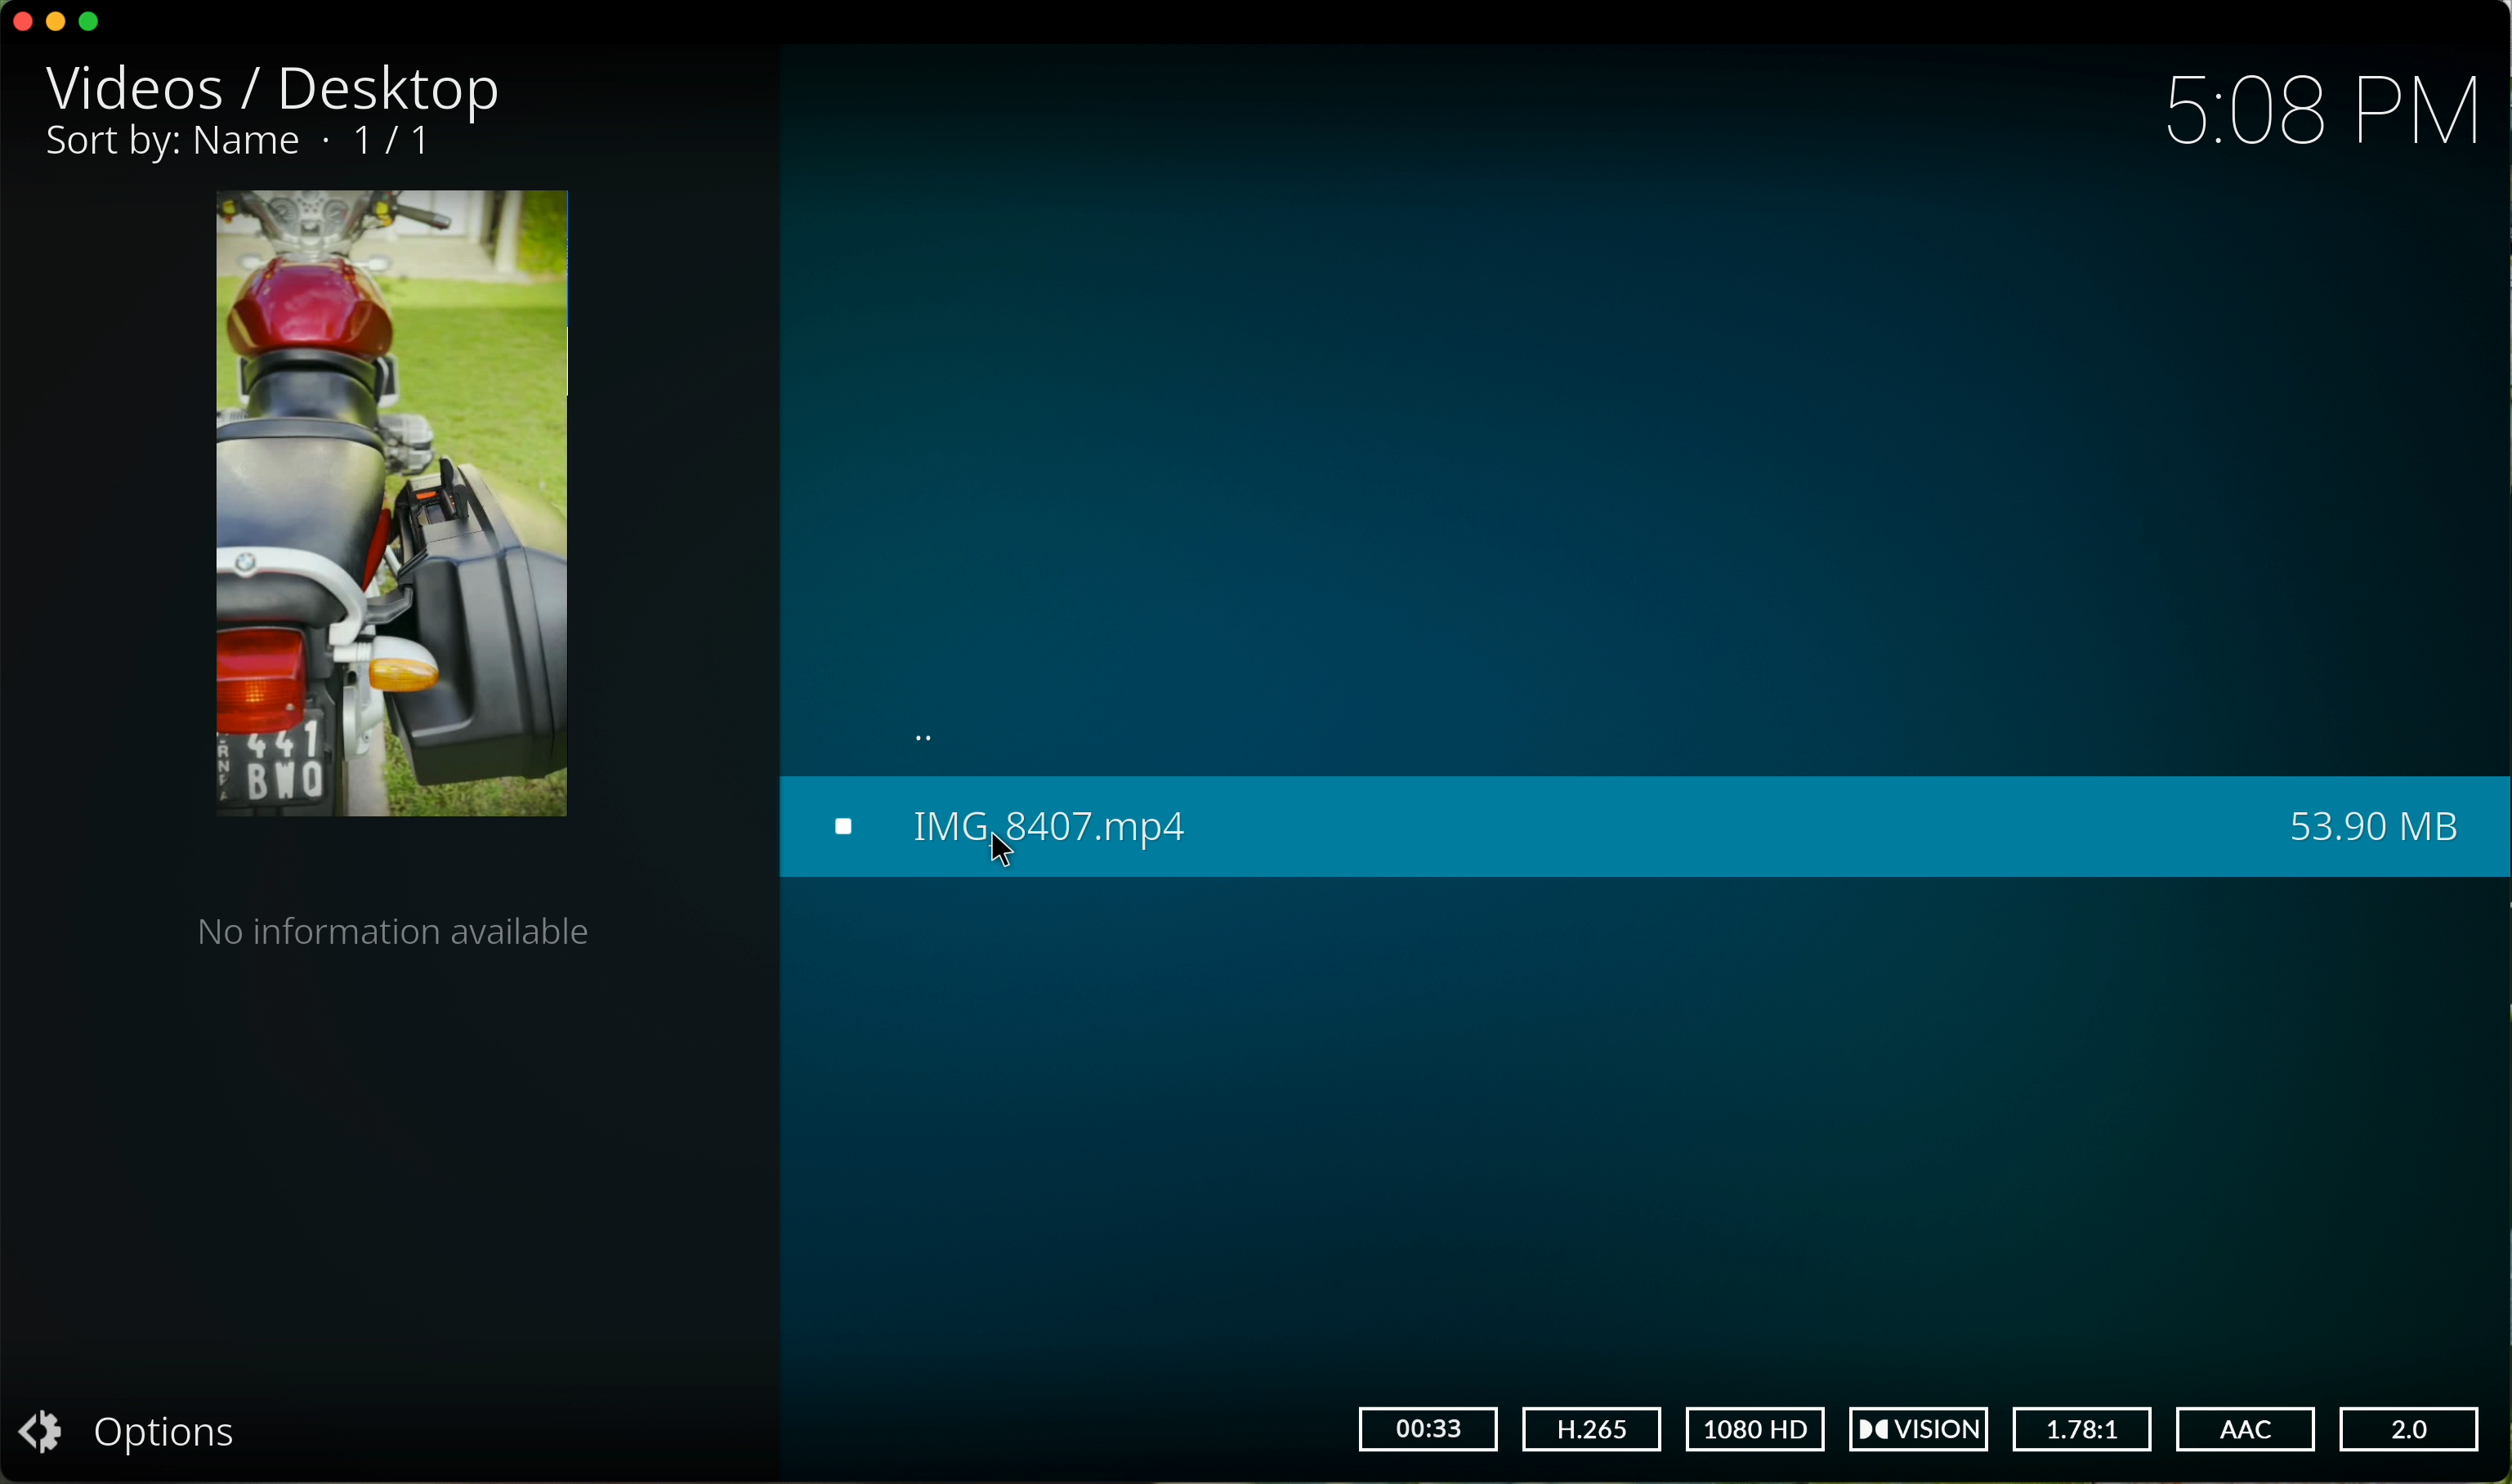  I want to click on 5:08 PM, so click(2322, 113).